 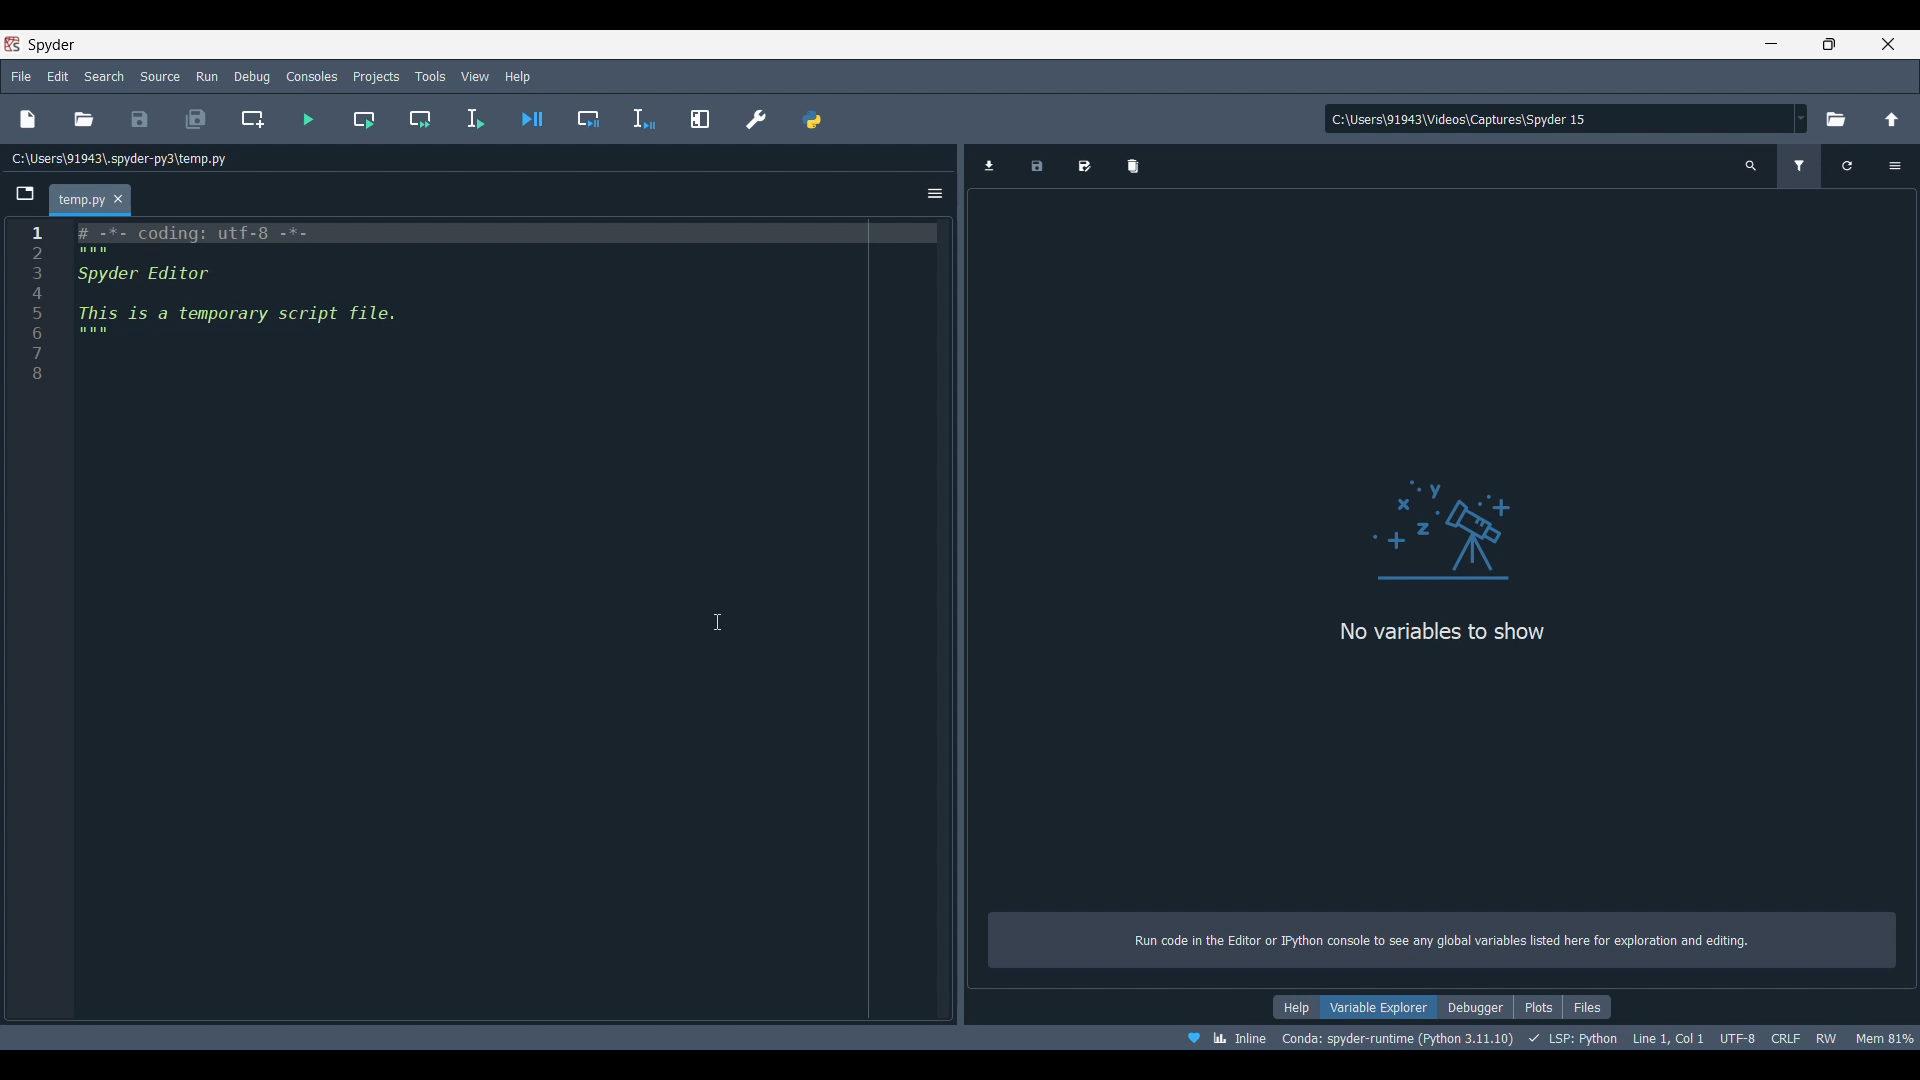 What do you see at coordinates (475, 76) in the screenshot?
I see `View menu` at bounding box center [475, 76].